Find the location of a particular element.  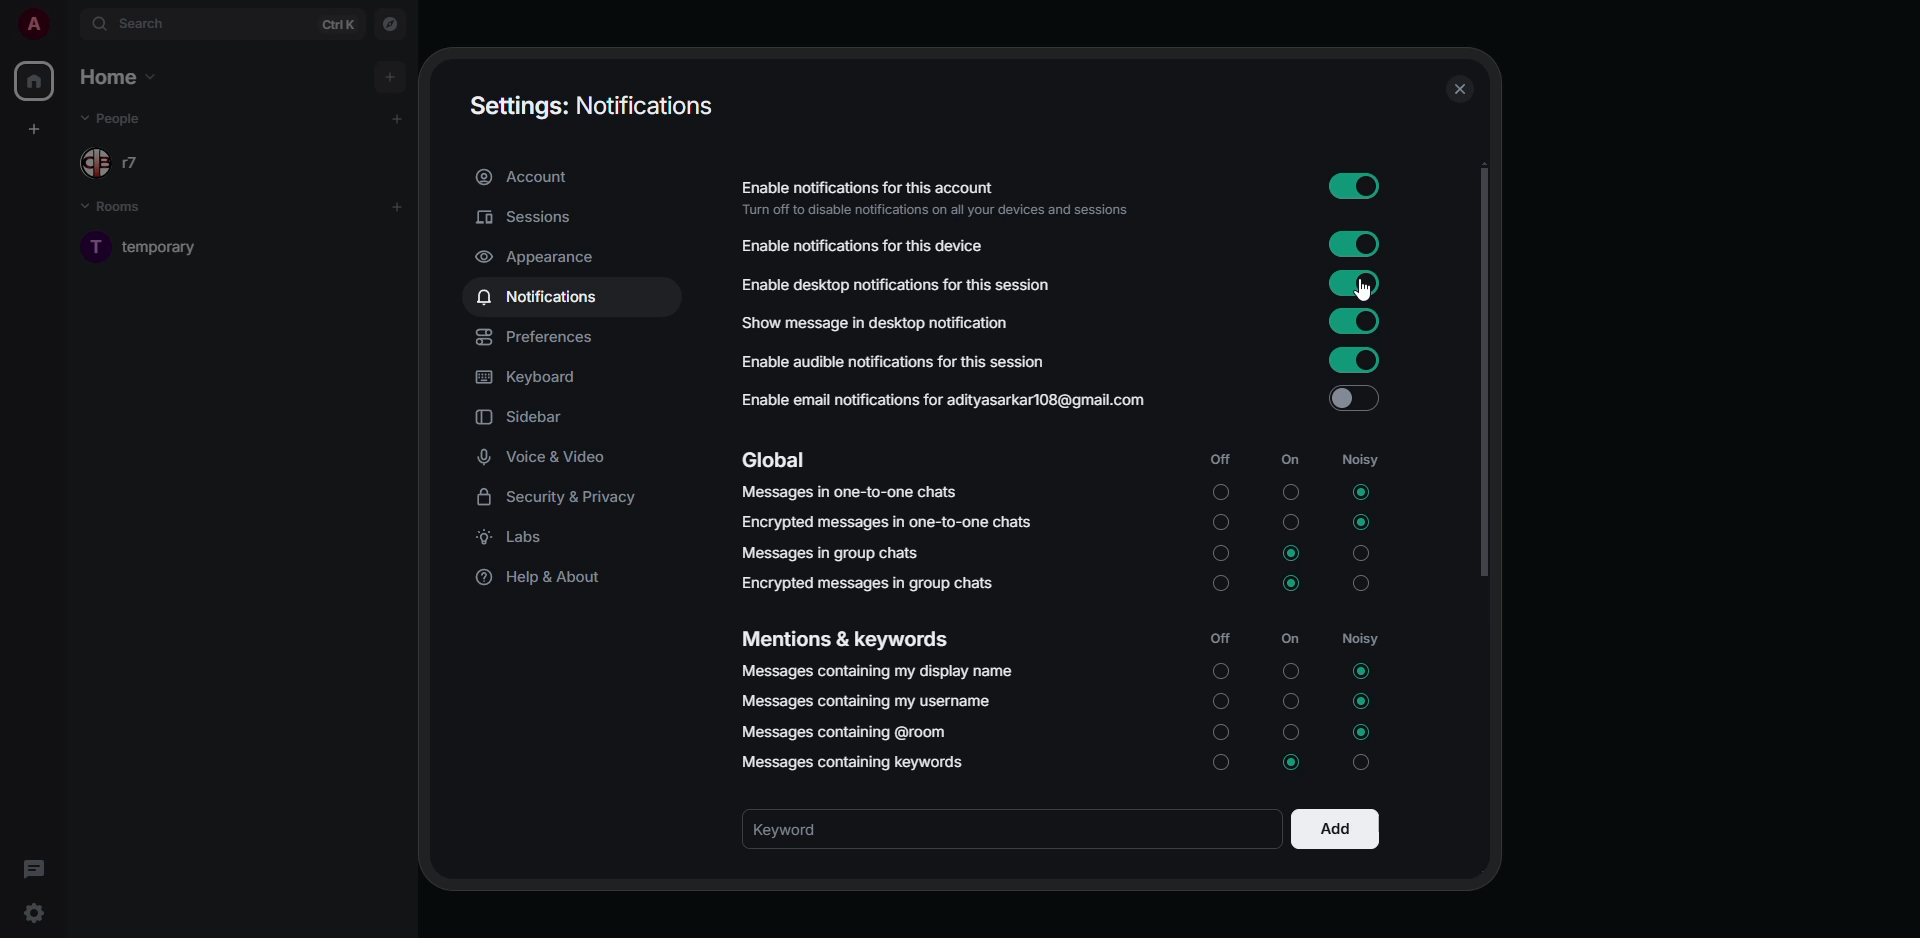

keyword is located at coordinates (805, 829).